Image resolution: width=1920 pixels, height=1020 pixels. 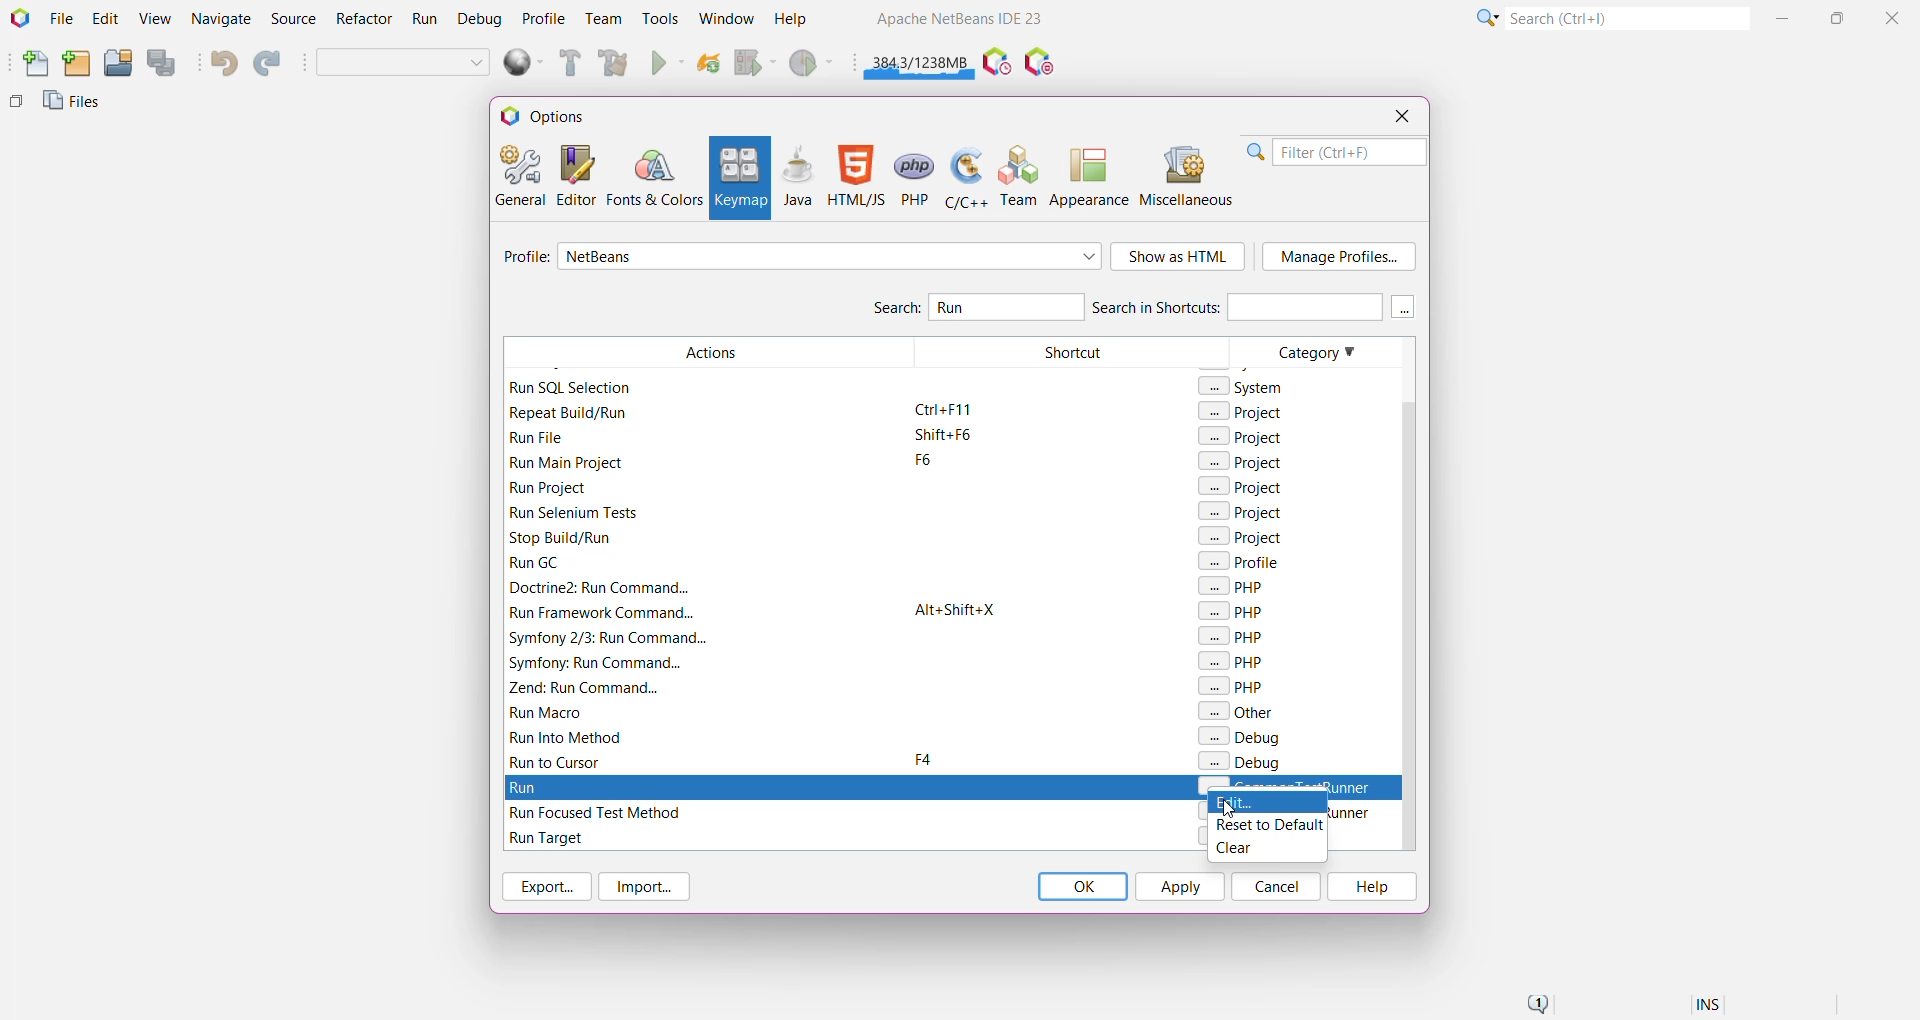 What do you see at coordinates (163, 63) in the screenshot?
I see `Save All` at bounding box center [163, 63].